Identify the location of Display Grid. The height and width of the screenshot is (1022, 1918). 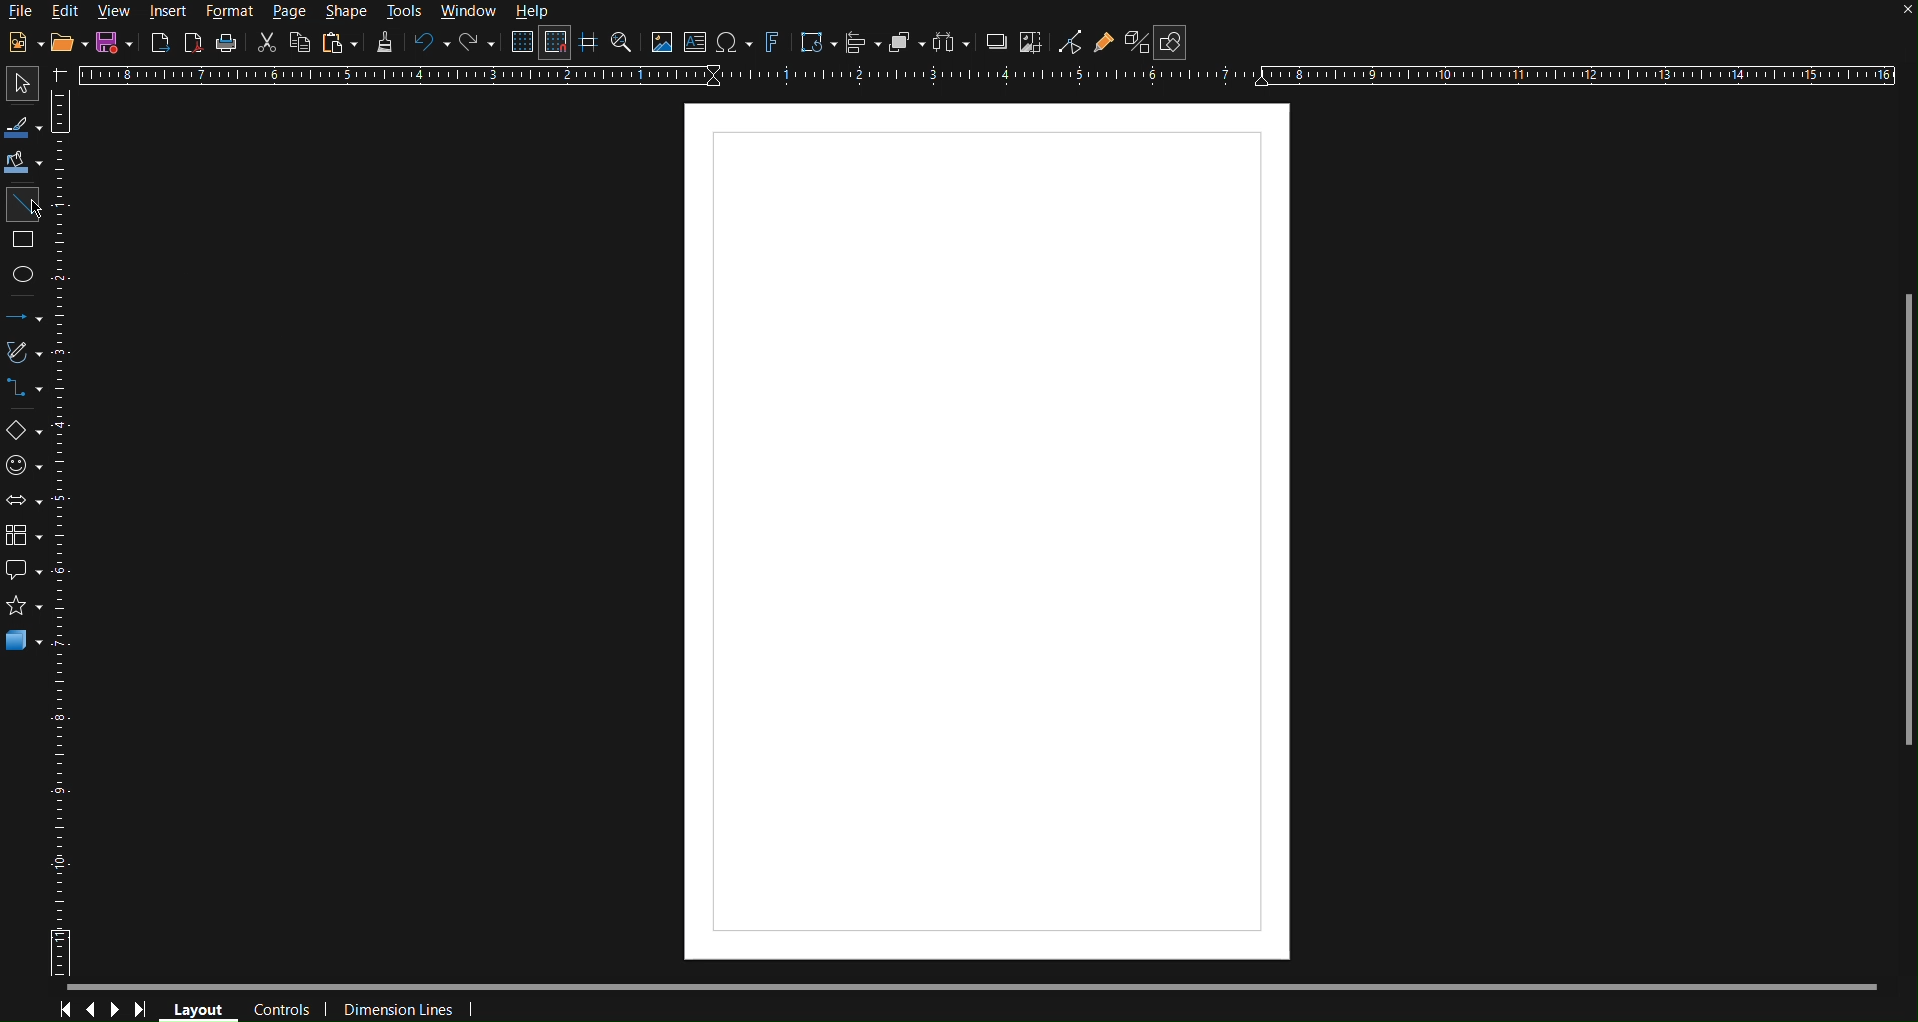
(520, 42).